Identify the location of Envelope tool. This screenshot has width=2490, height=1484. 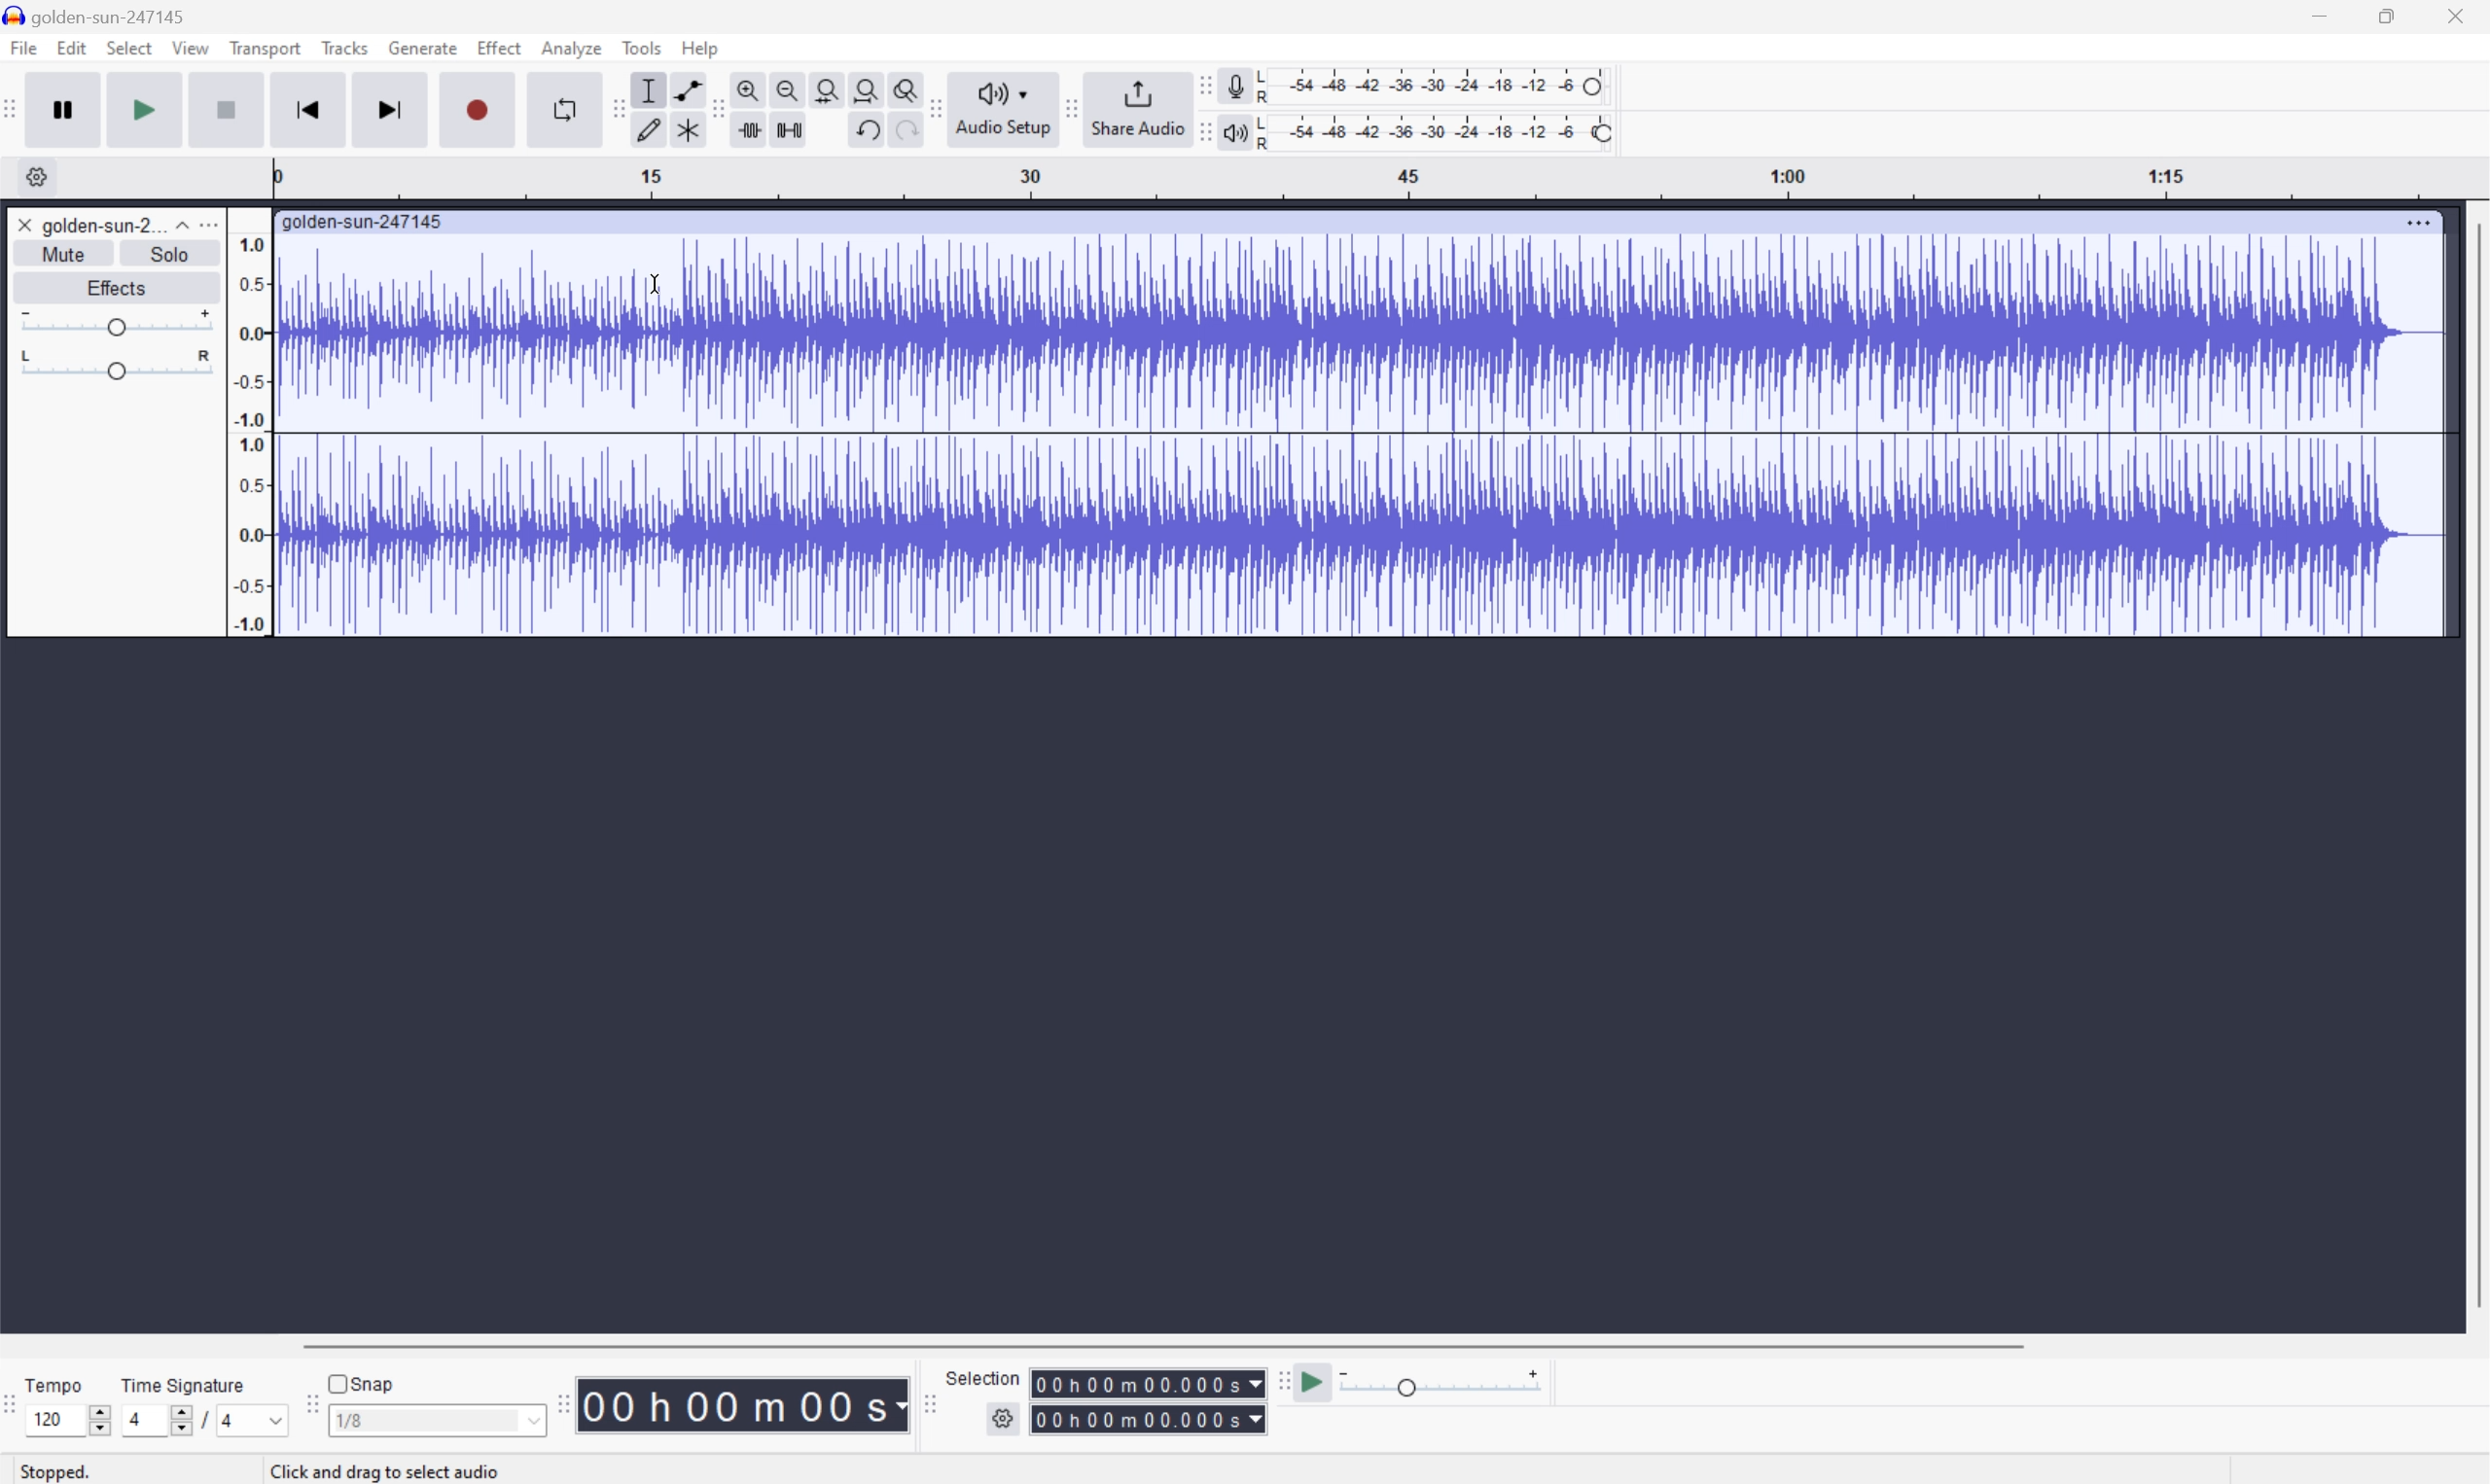
(683, 88).